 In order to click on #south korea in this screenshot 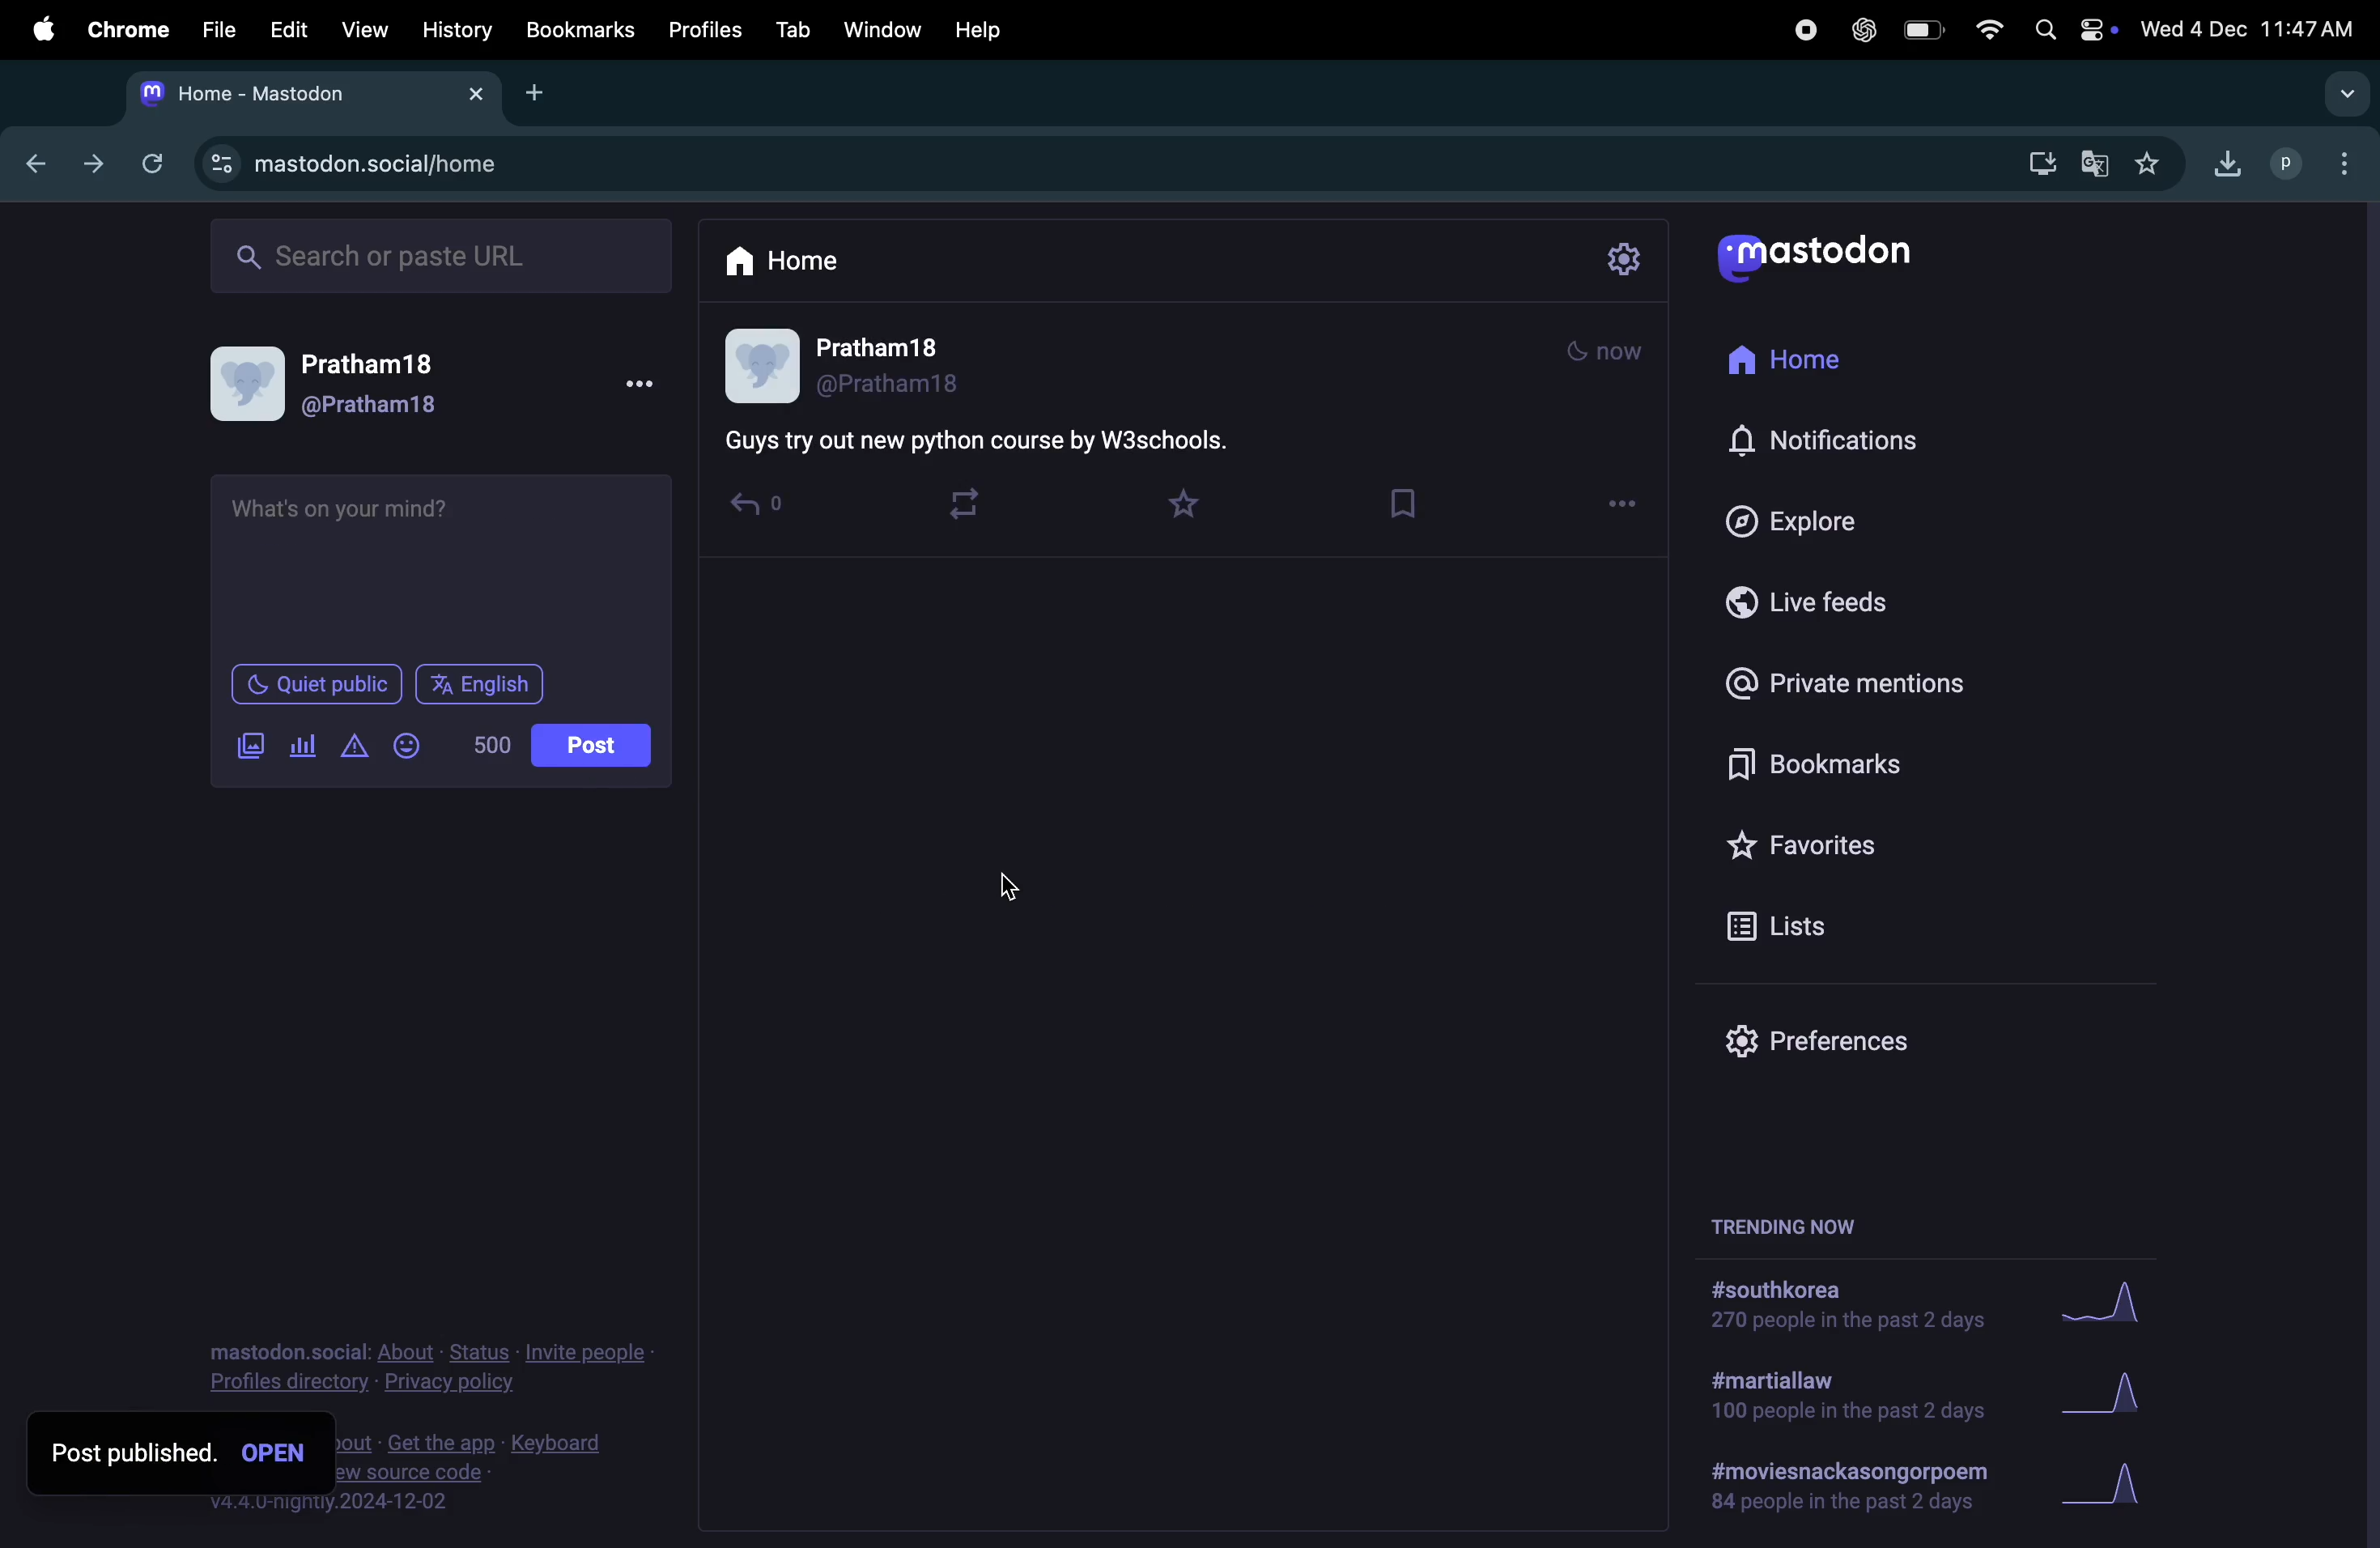, I will do `click(1842, 1305)`.